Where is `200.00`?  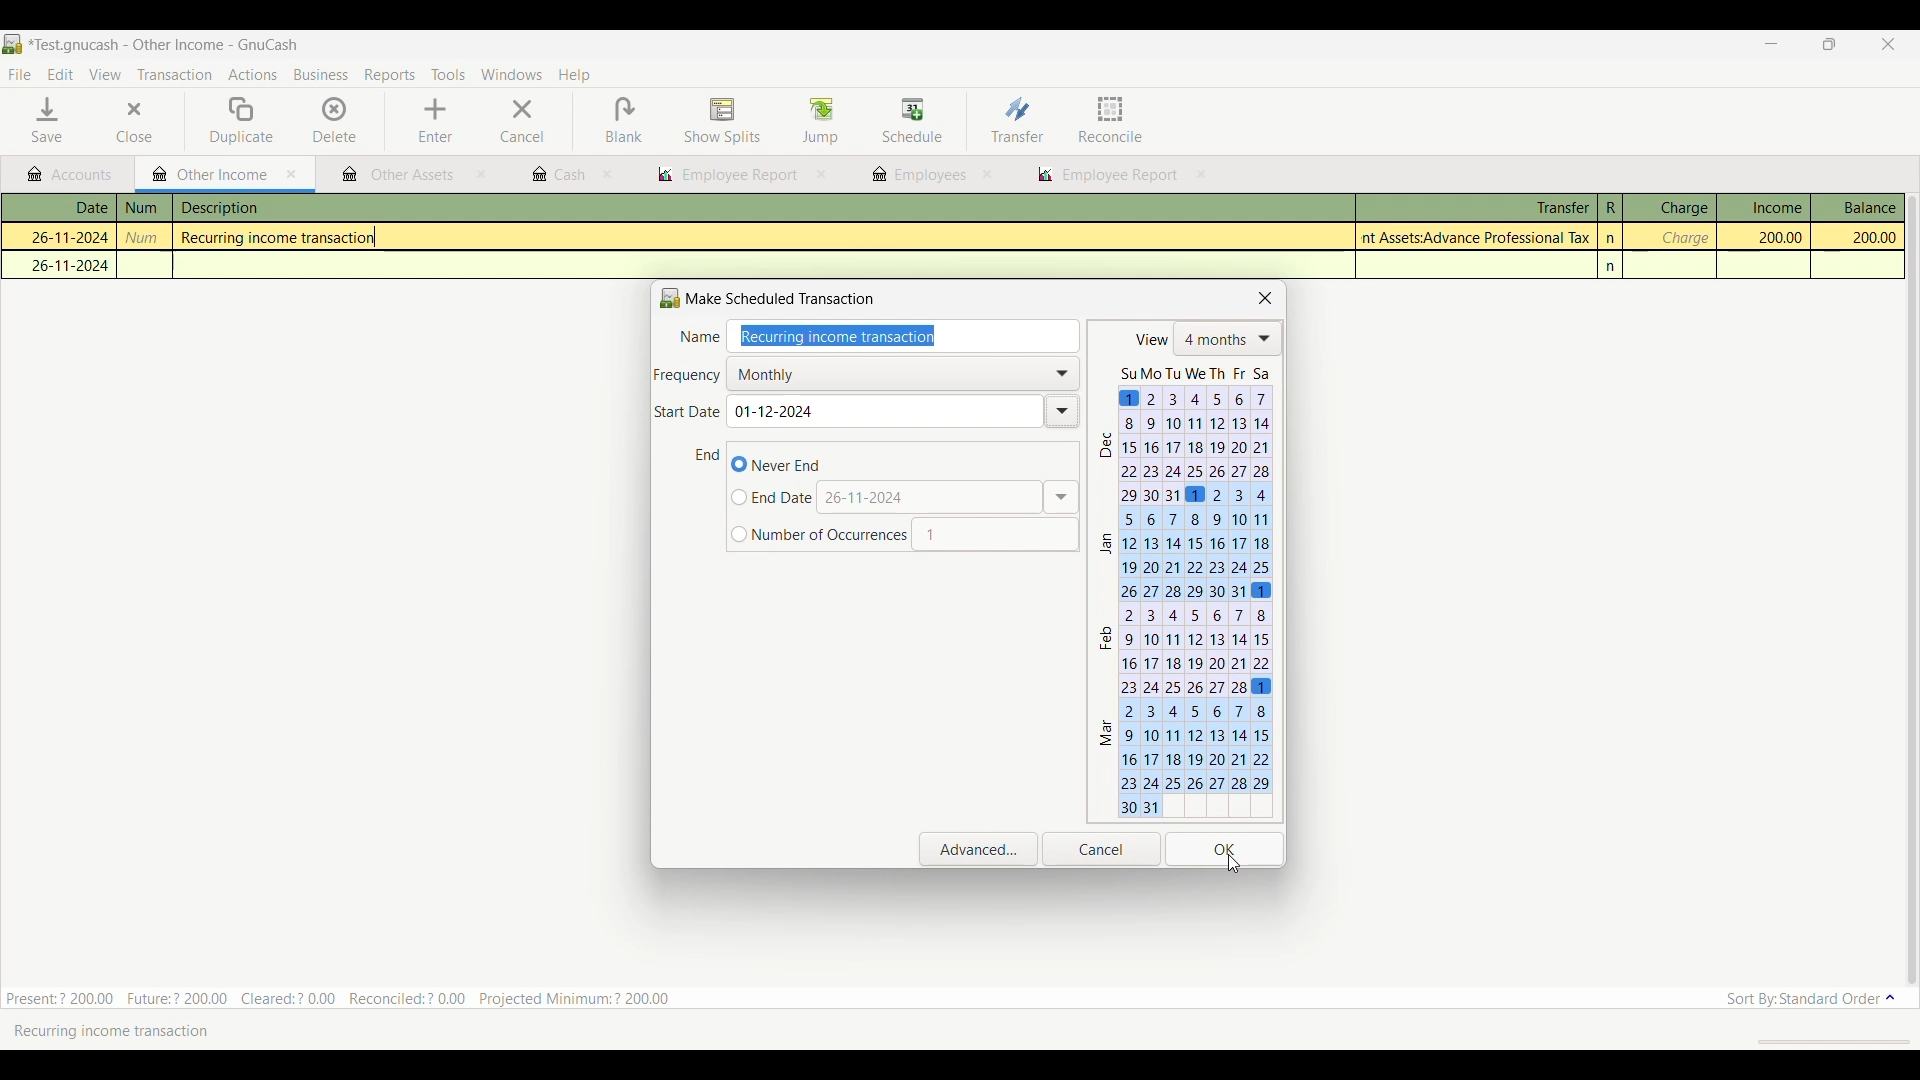
200.00 is located at coordinates (1858, 238).